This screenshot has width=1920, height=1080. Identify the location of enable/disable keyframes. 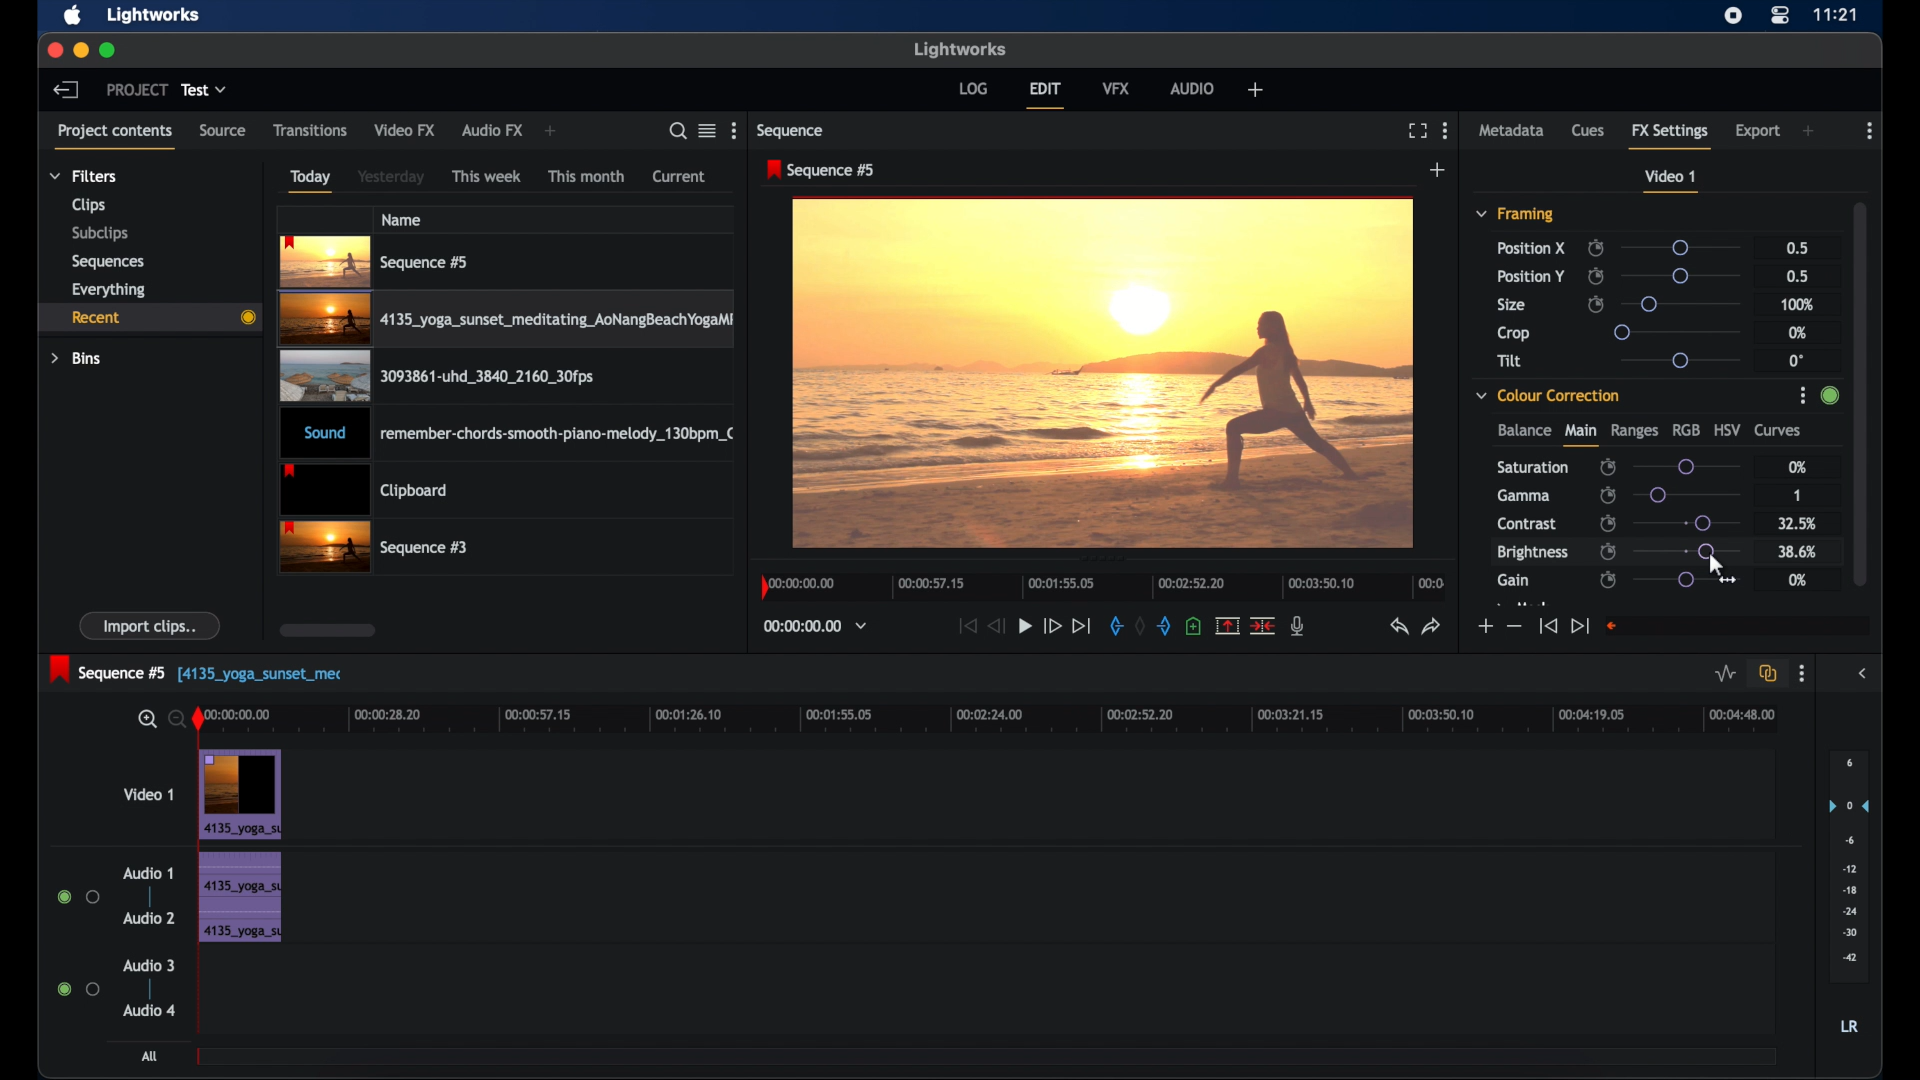
(1596, 276).